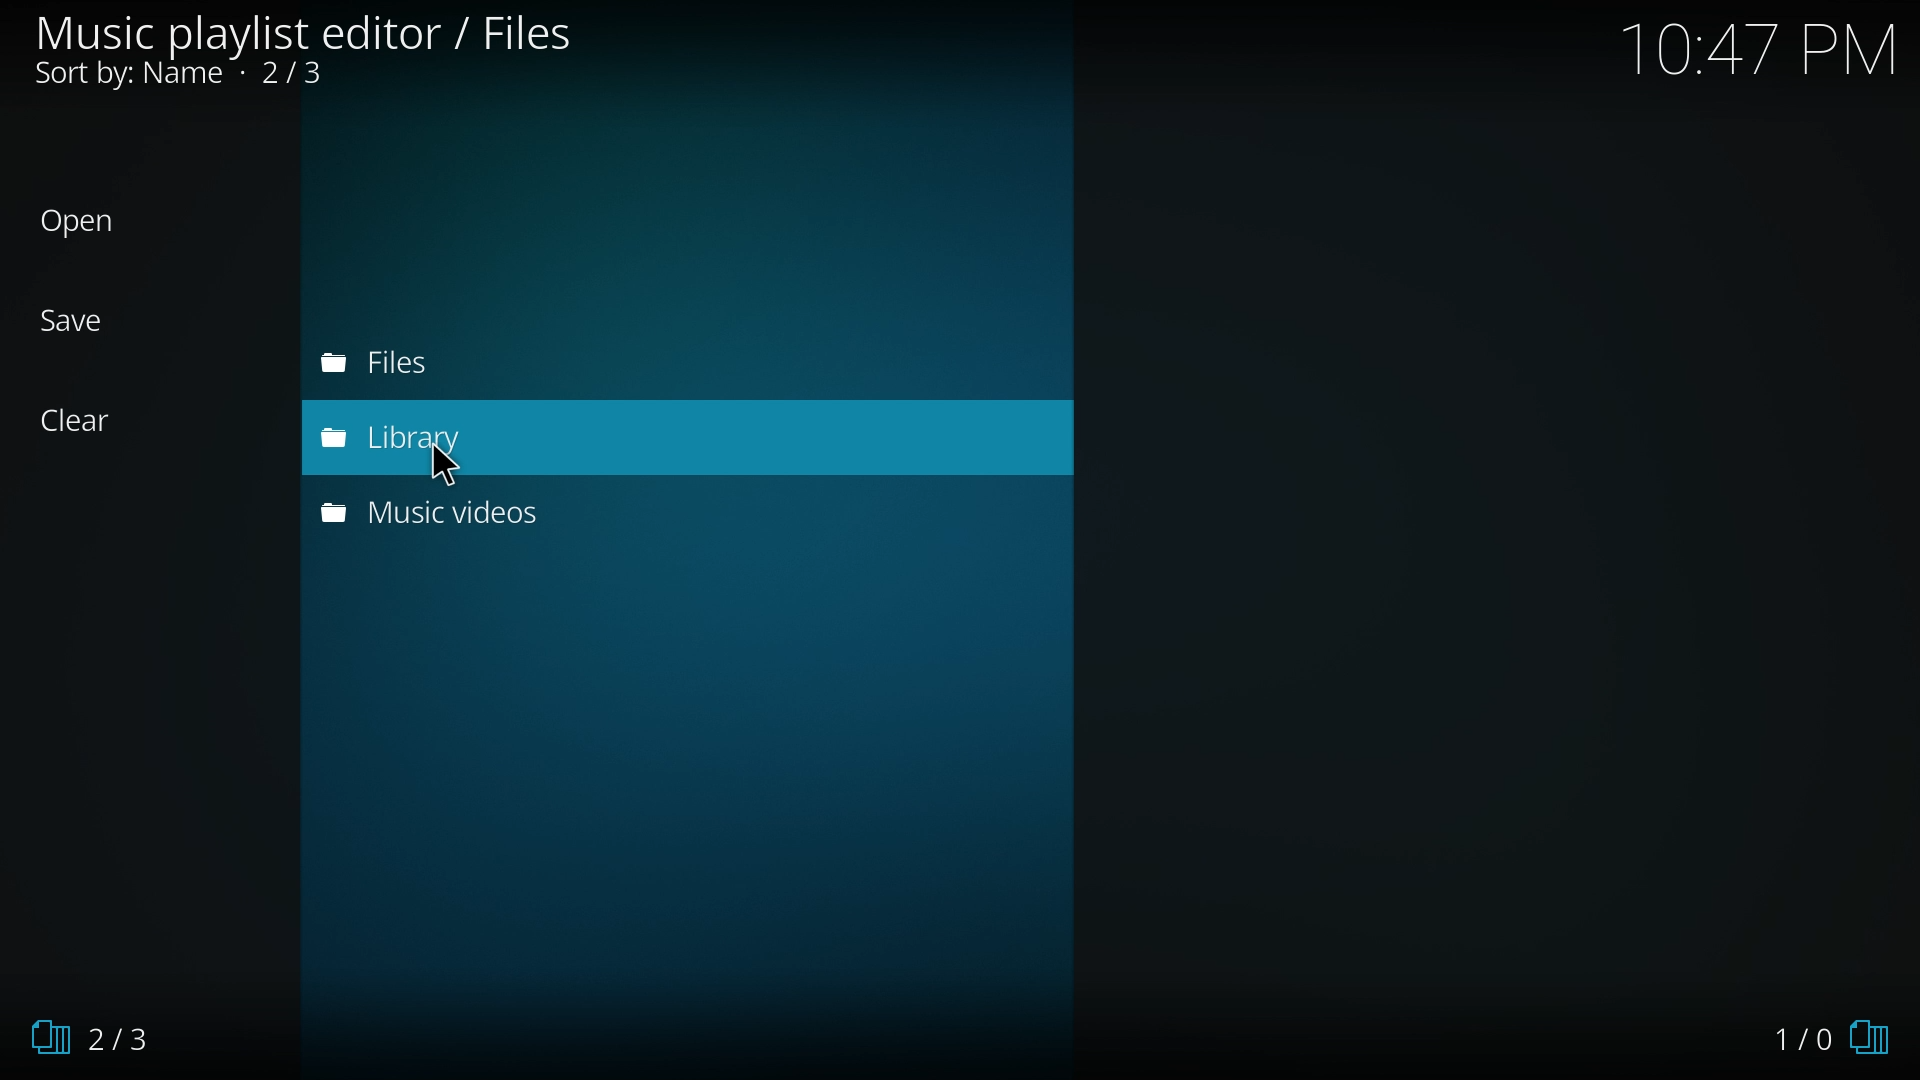  Describe the element at coordinates (465, 467) in the screenshot. I see `Cursor` at that location.